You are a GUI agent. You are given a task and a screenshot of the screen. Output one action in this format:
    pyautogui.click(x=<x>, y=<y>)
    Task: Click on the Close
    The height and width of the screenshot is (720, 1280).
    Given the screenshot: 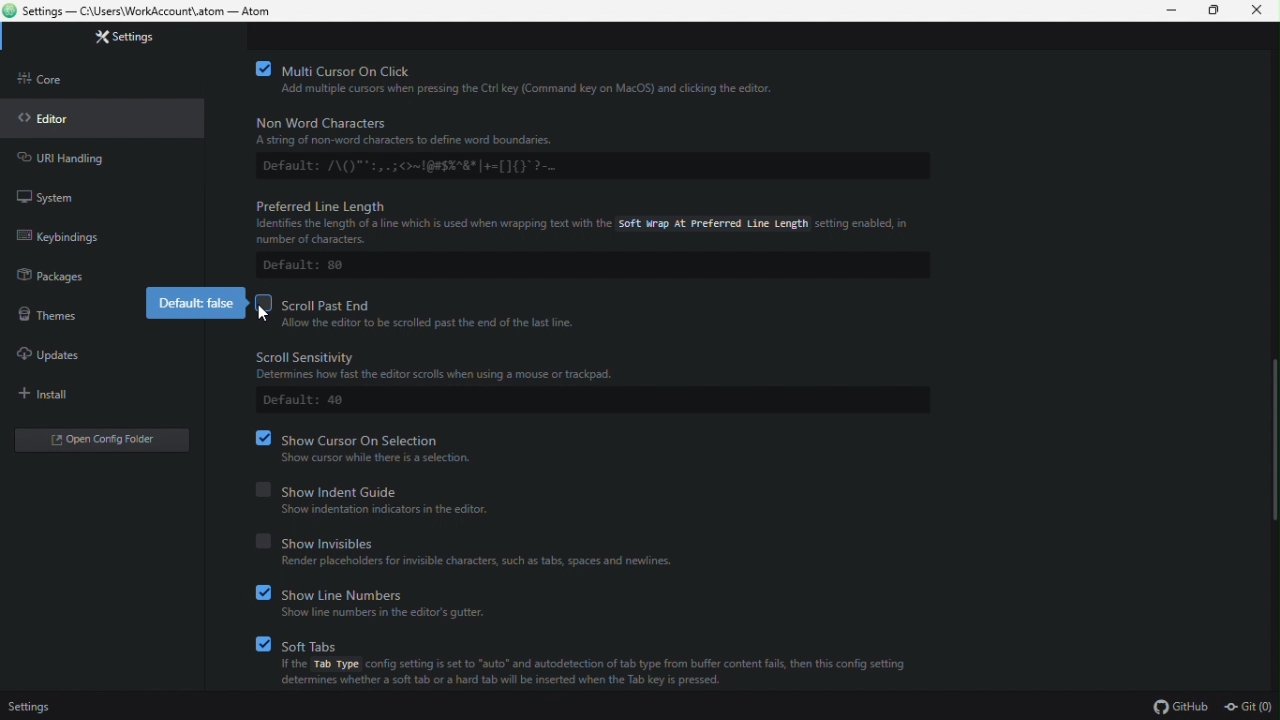 What is the action you would take?
    pyautogui.click(x=1259, y=11)
    